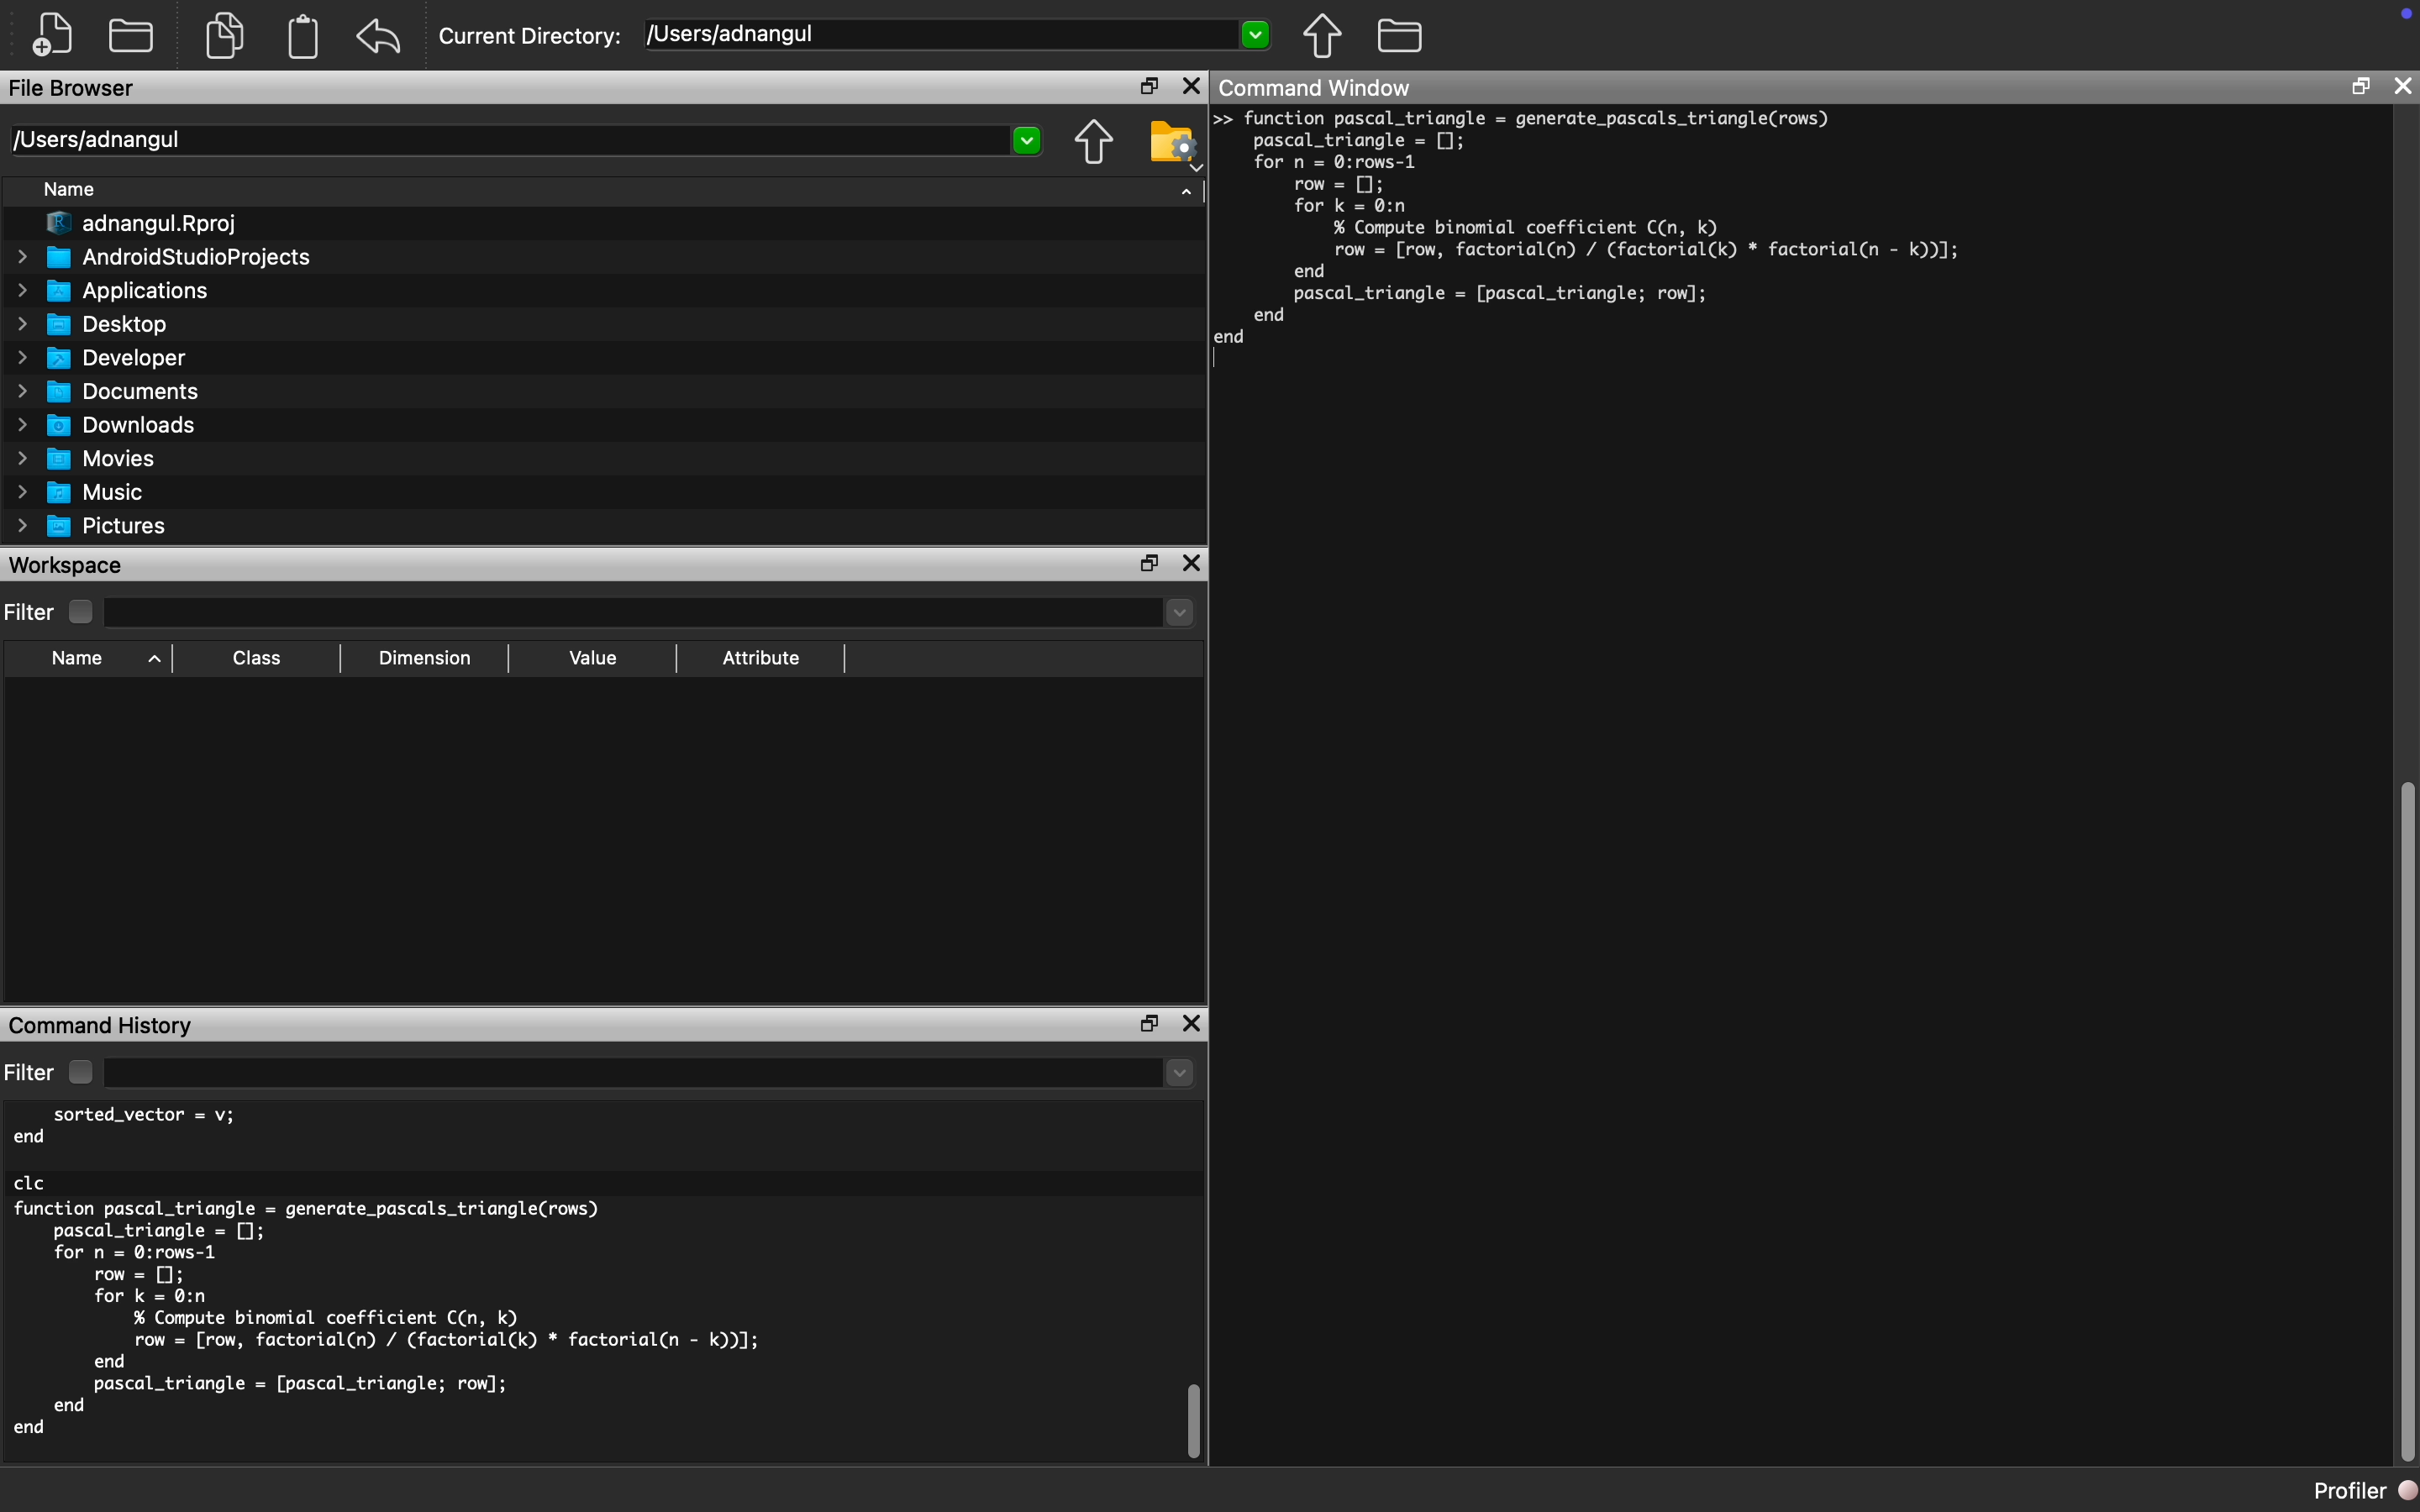  I want to click on Scroll, so click(2403, 793).